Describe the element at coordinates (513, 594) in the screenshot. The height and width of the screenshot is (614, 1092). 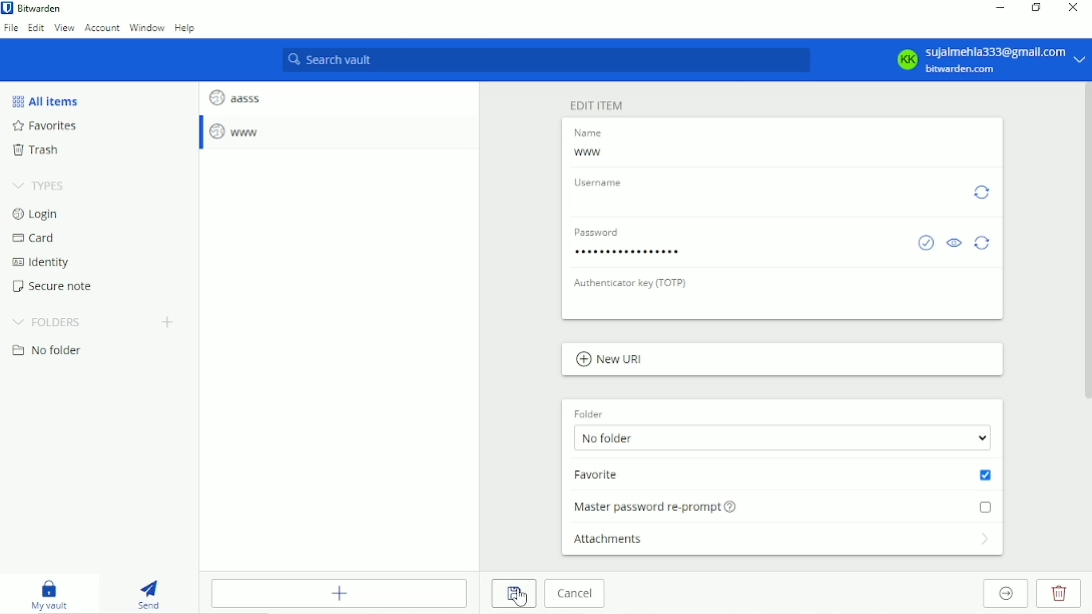
I see `Save` at that location.